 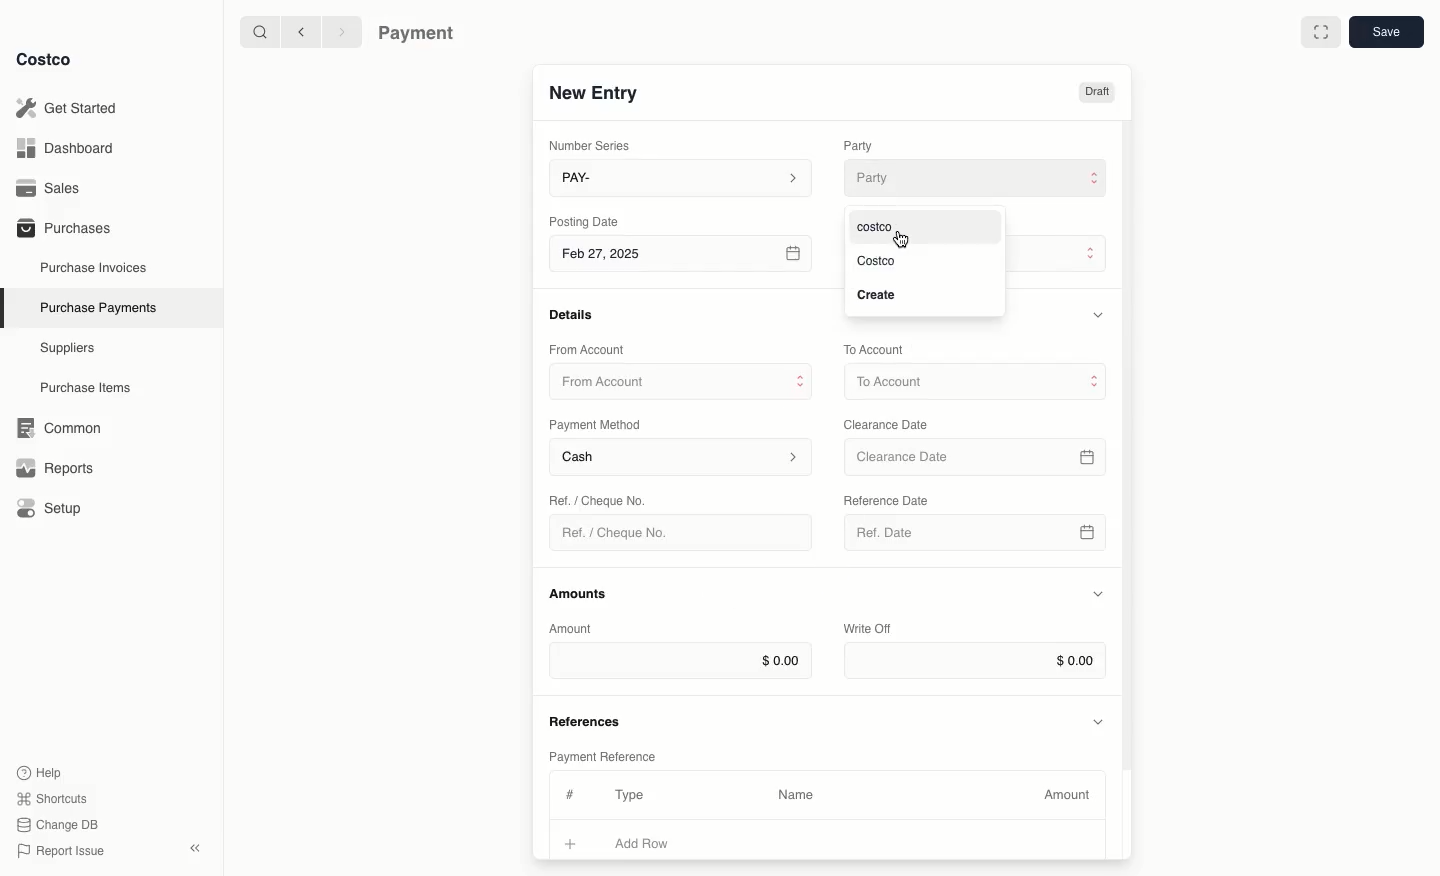 What do you see at coordinates (97, 306) in the screenshot?
I see `Purchase Payments` at bounding box center [97, 306].